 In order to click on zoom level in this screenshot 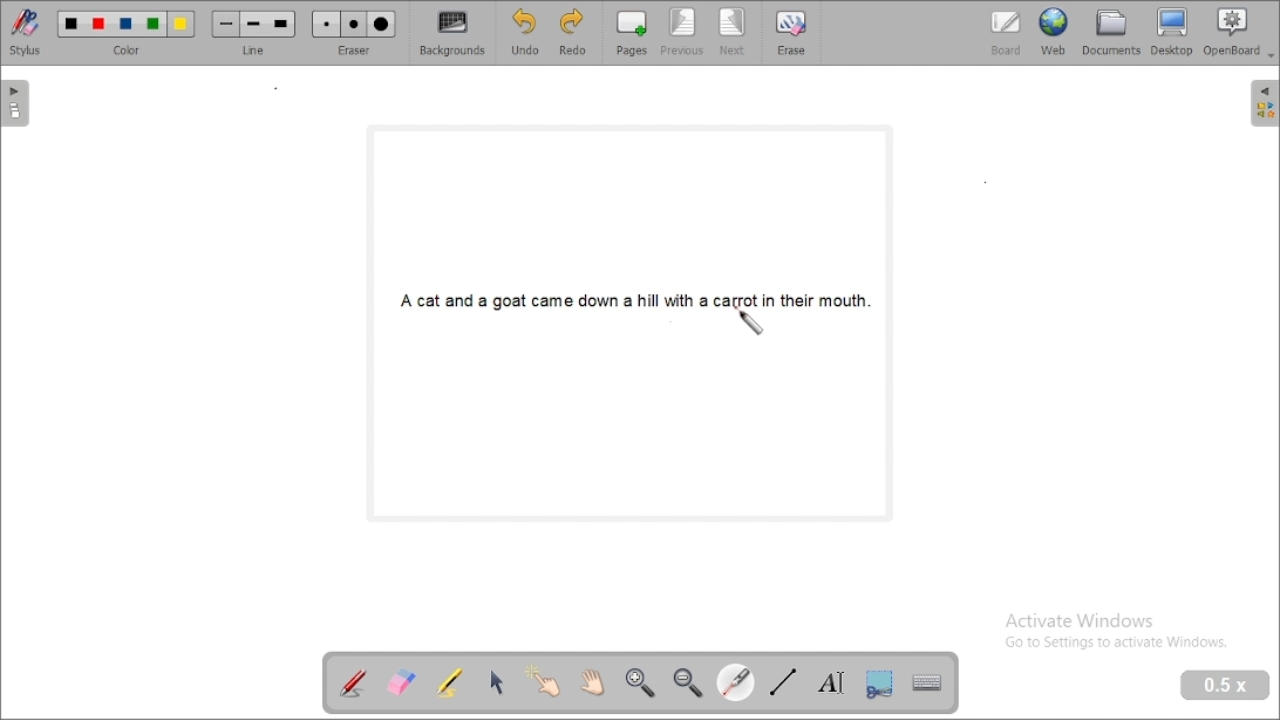, I will do `click(1226, 686)`.